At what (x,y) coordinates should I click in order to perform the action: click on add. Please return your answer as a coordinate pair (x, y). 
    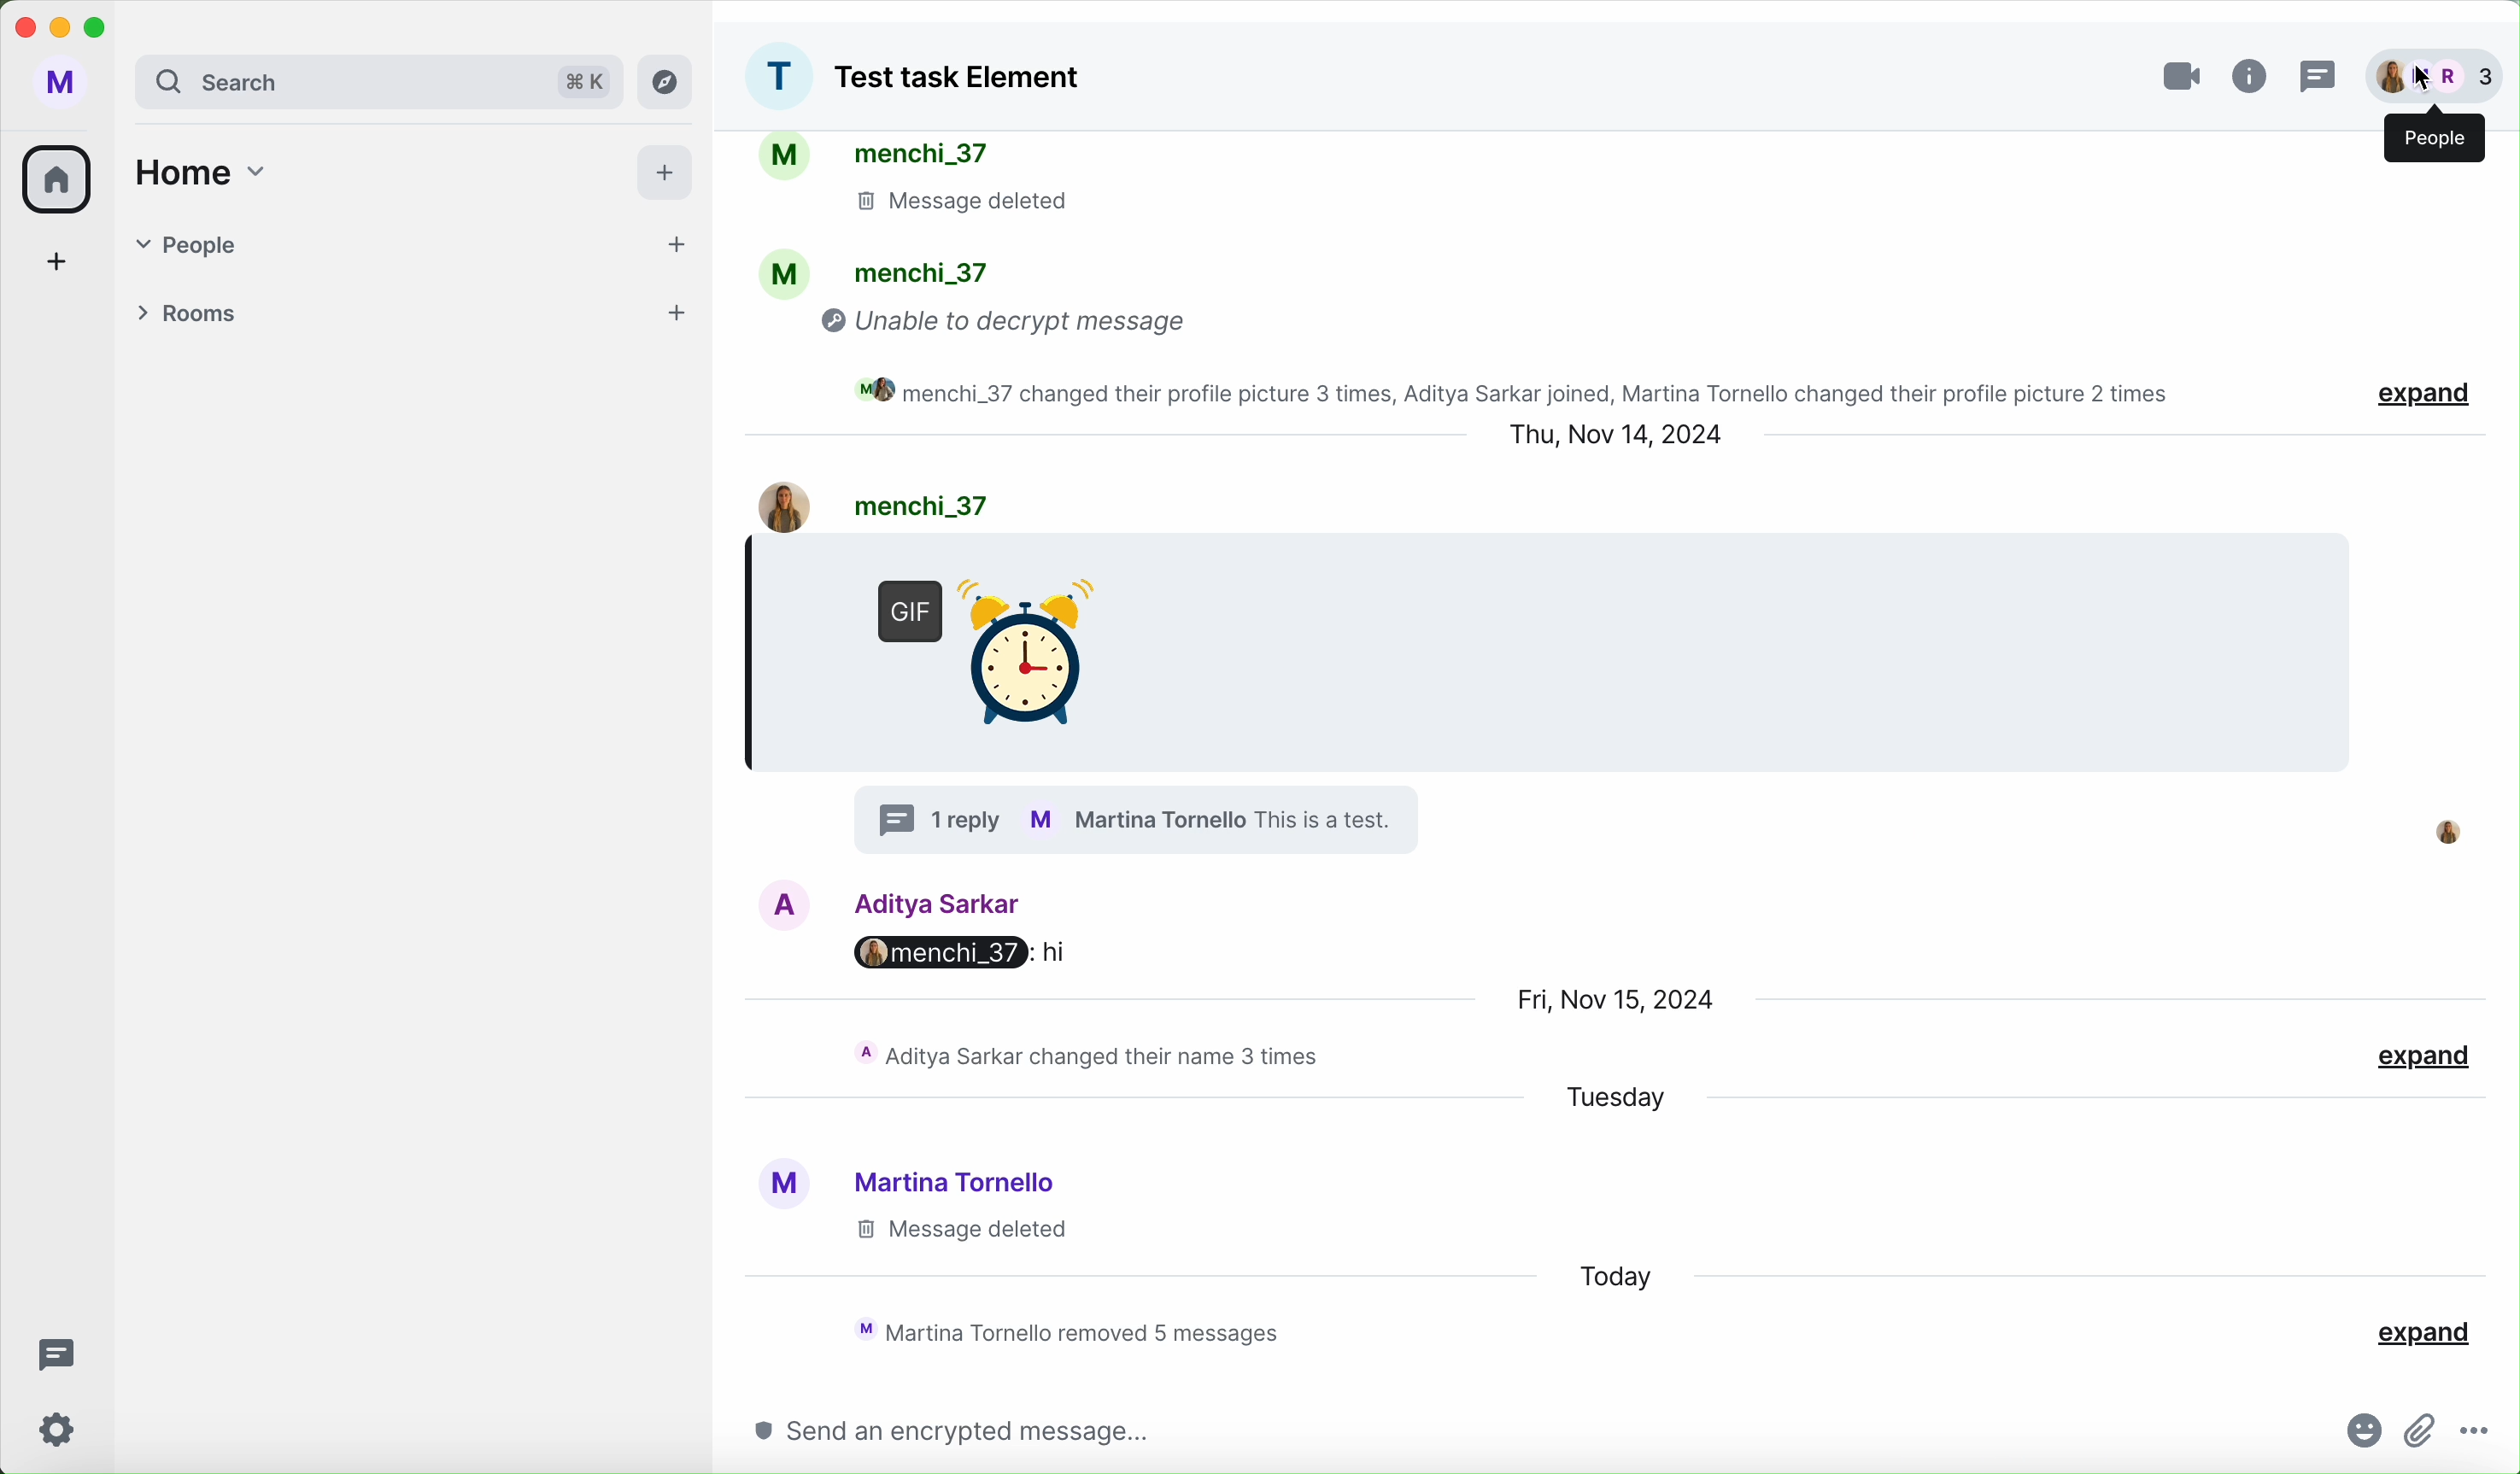
    Looking at the image, I should click on (664, 174).